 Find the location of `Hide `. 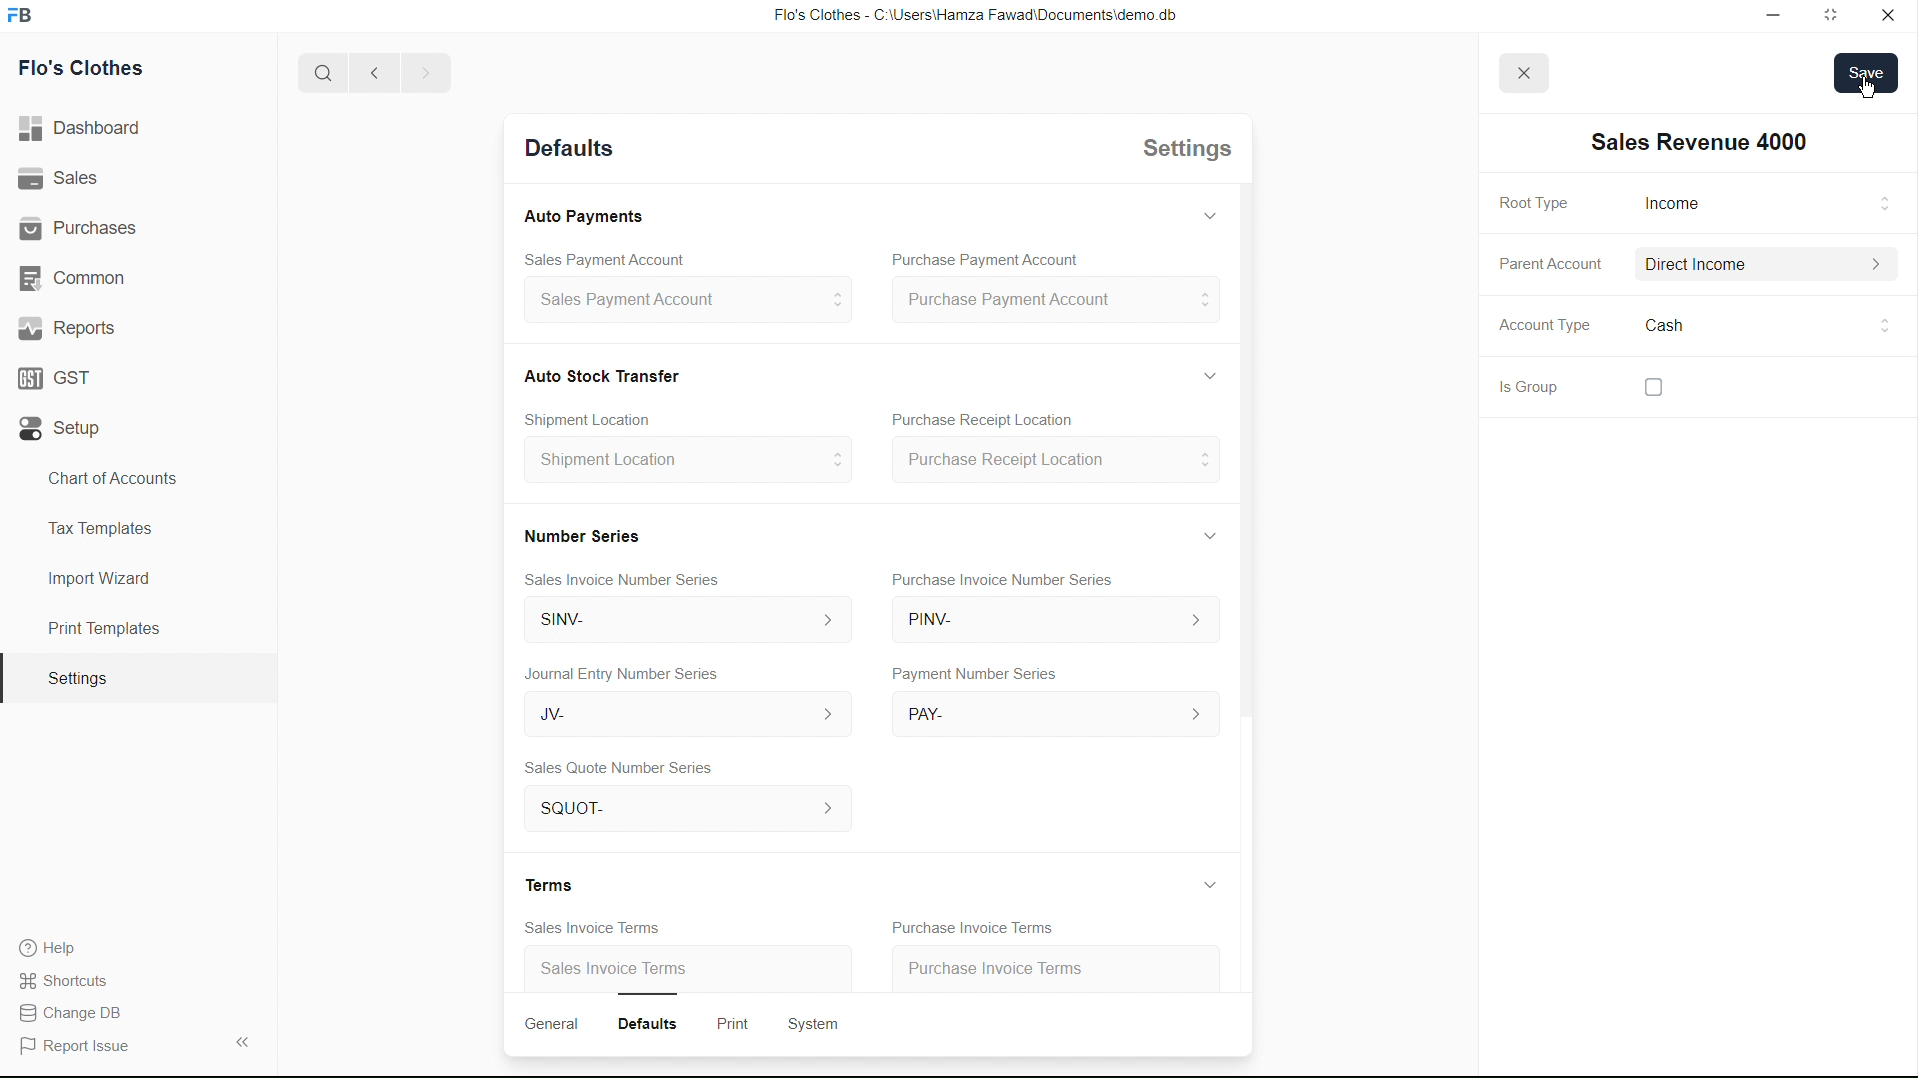

Hide  is located at coordinates (1208, 213).